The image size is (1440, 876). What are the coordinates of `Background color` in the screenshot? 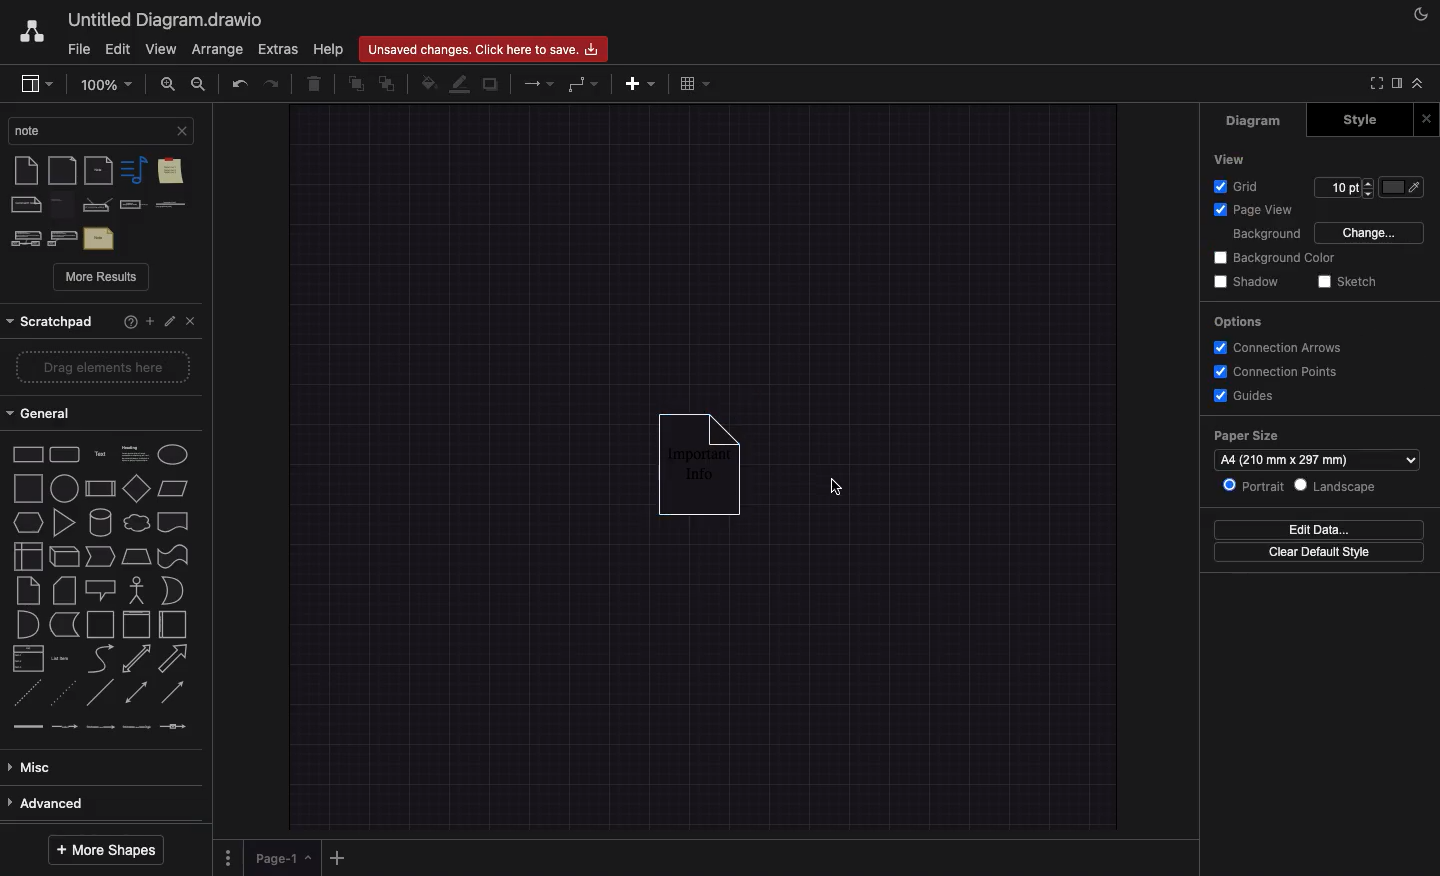 It's located at (1280, 259).